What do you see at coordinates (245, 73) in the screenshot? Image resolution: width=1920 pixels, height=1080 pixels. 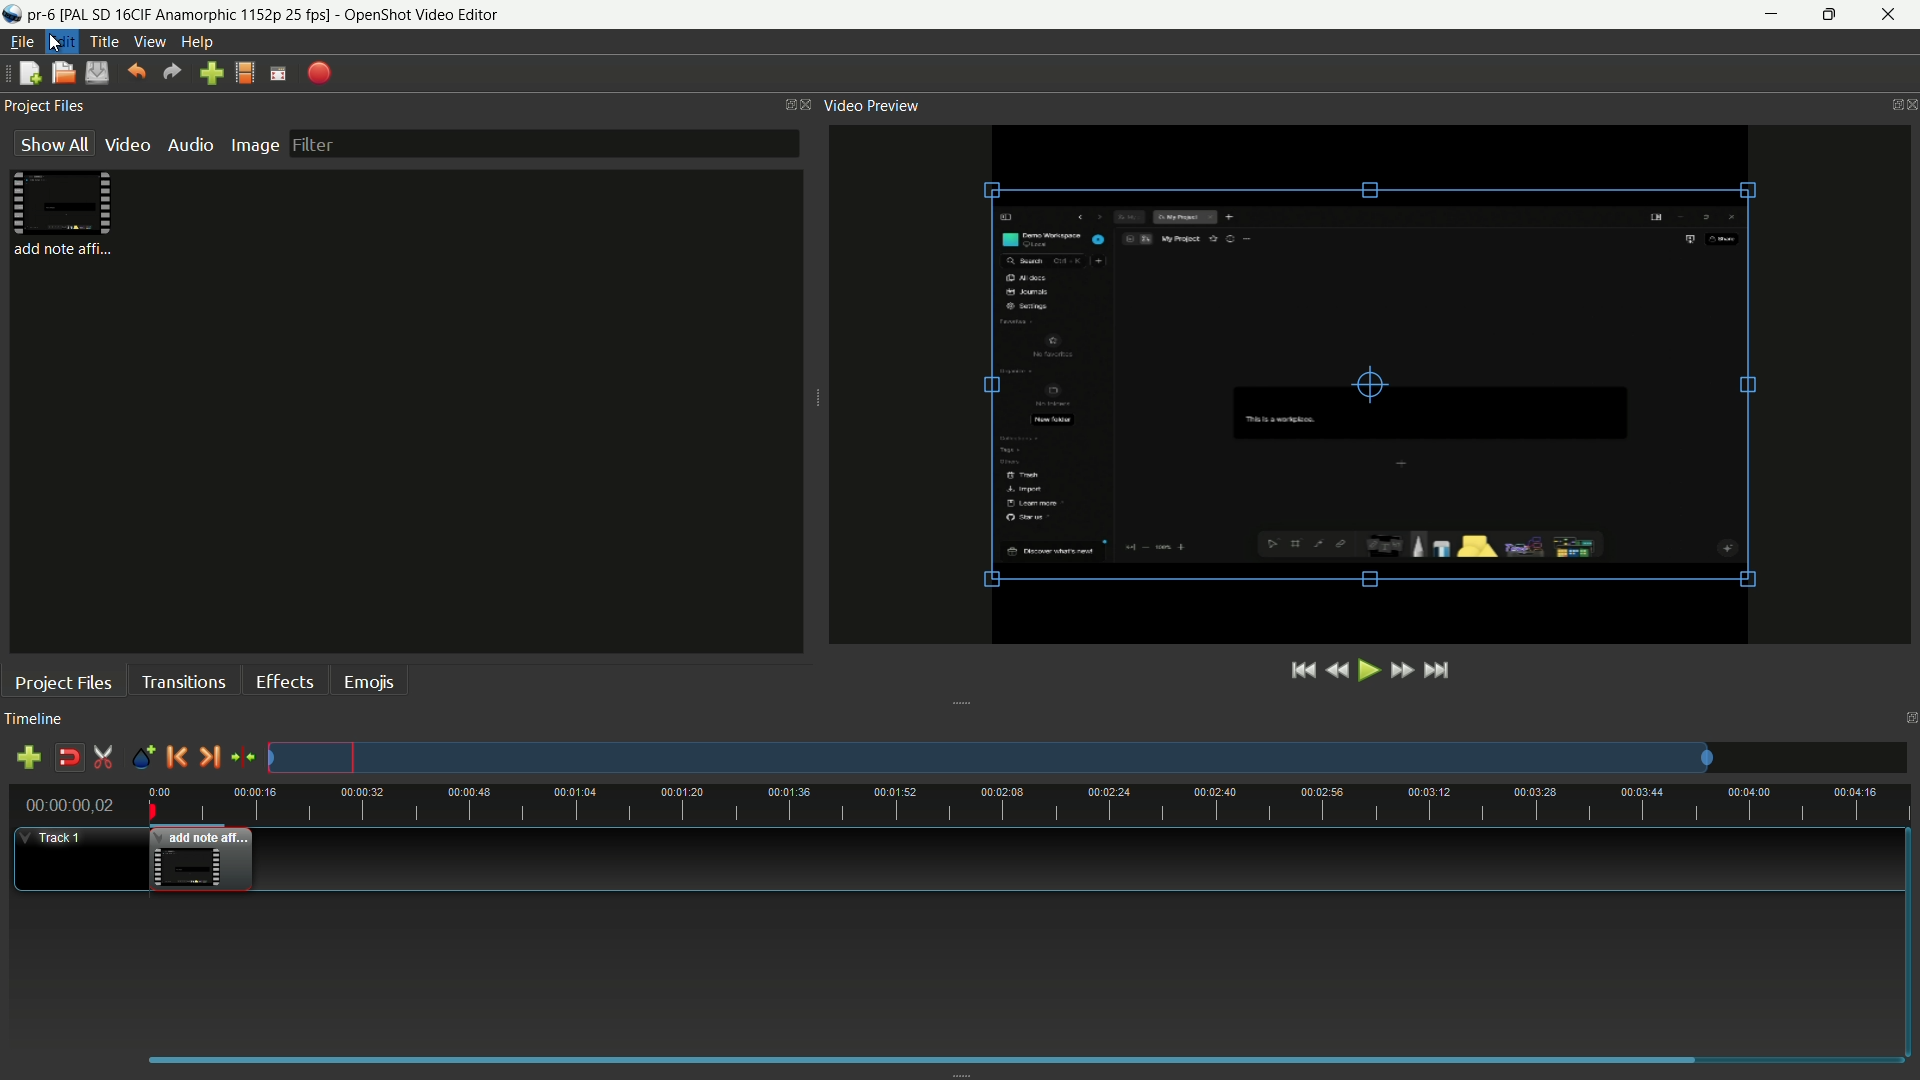 I see `profile` at bounding box center [245, 73].